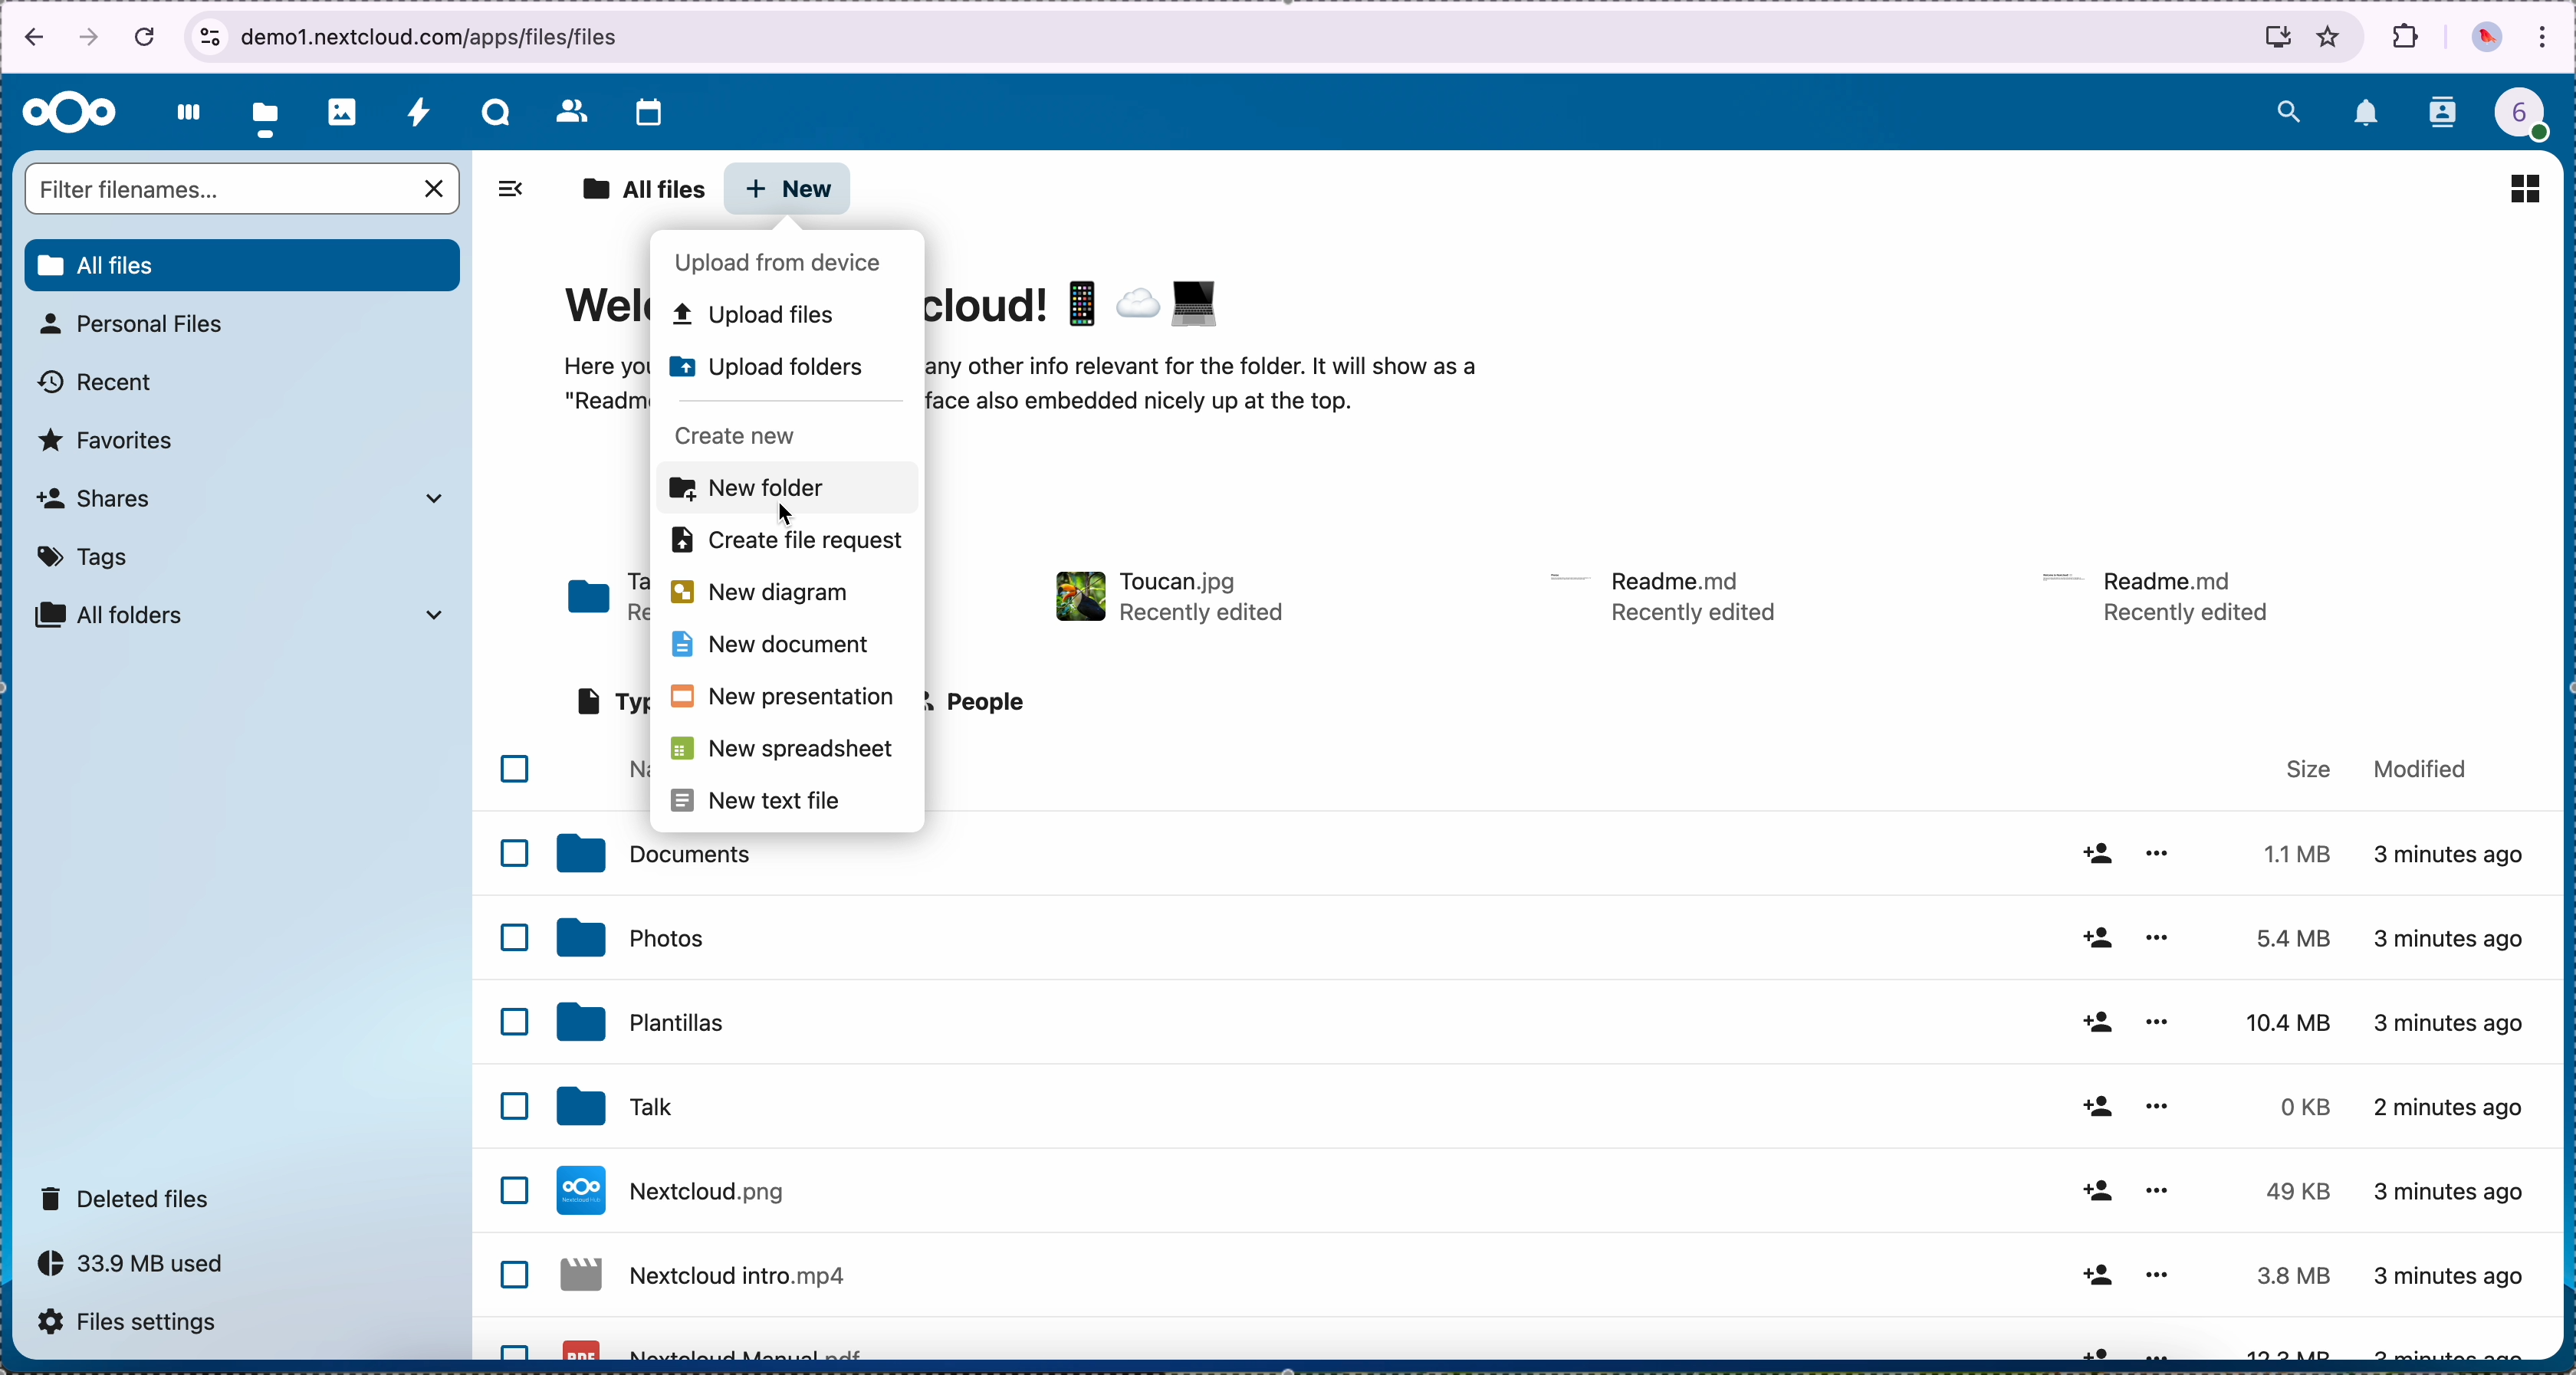  What do you see at coordinates (2288, 108) in the screenshot?
I see `search` at bounding box center [2288, 108].